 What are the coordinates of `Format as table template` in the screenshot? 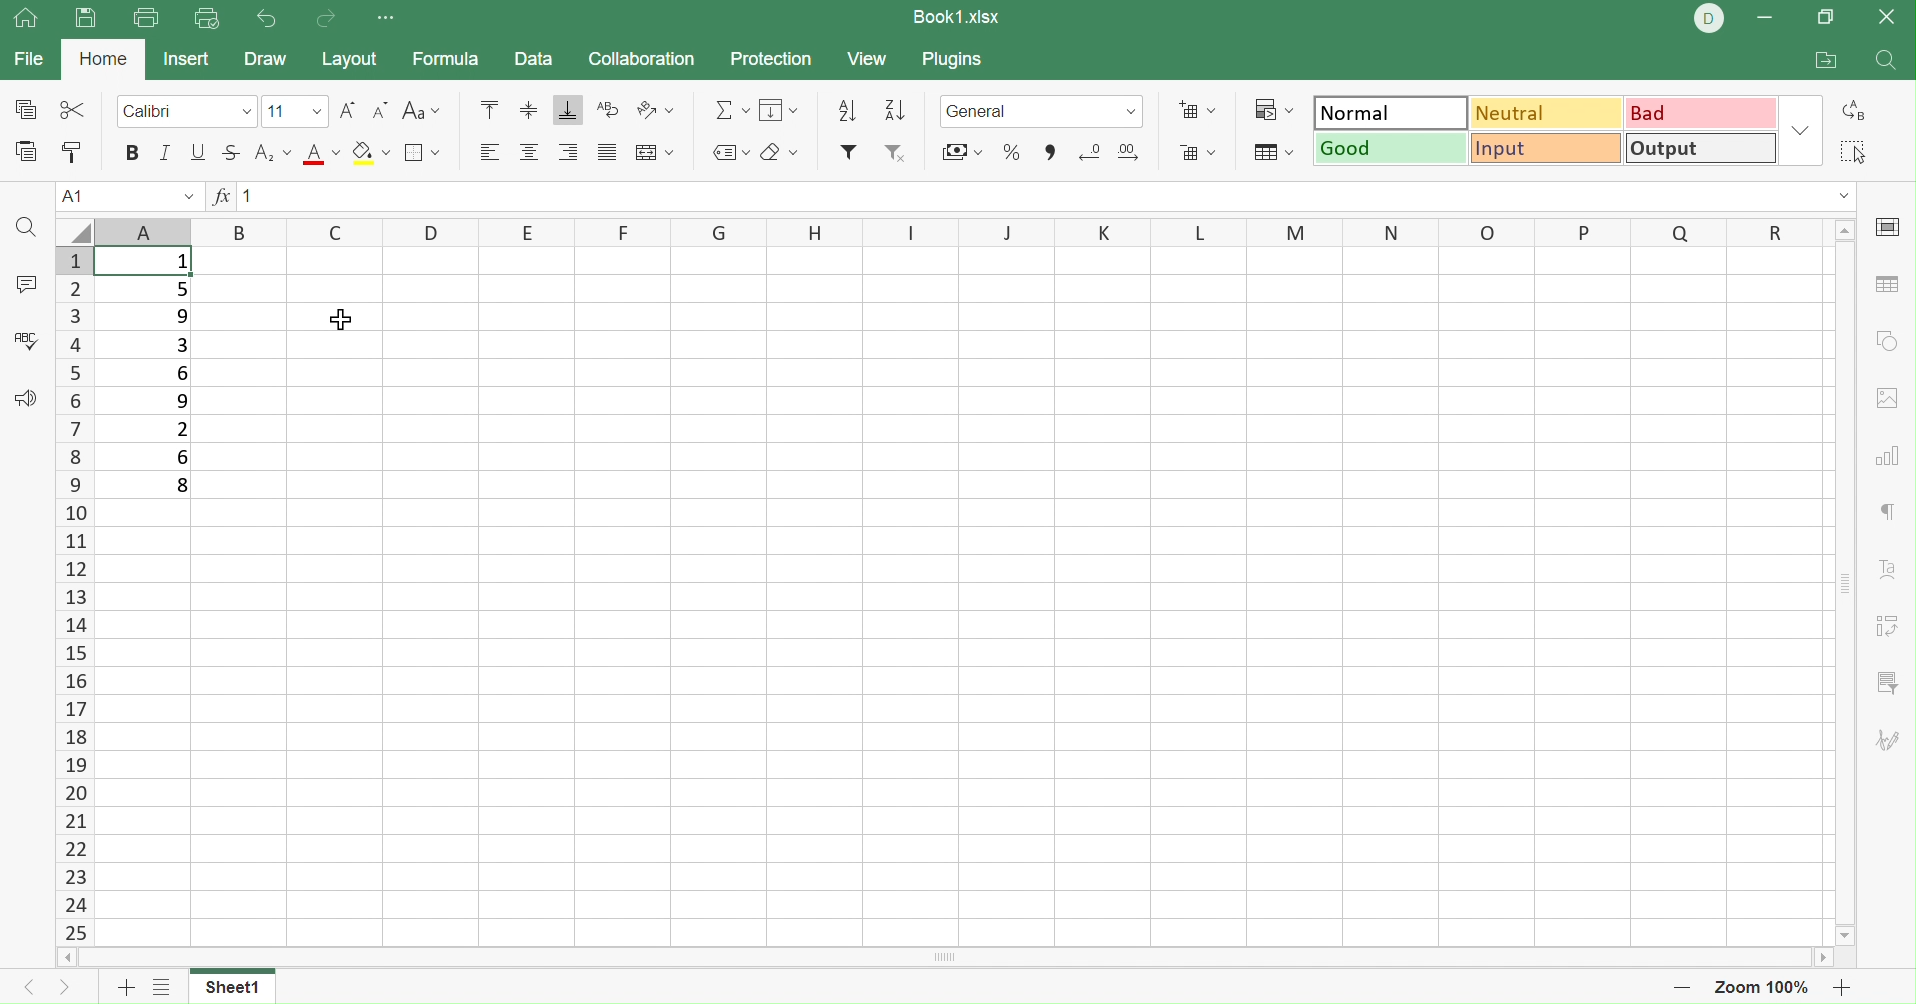 It's located at (1269, 152).